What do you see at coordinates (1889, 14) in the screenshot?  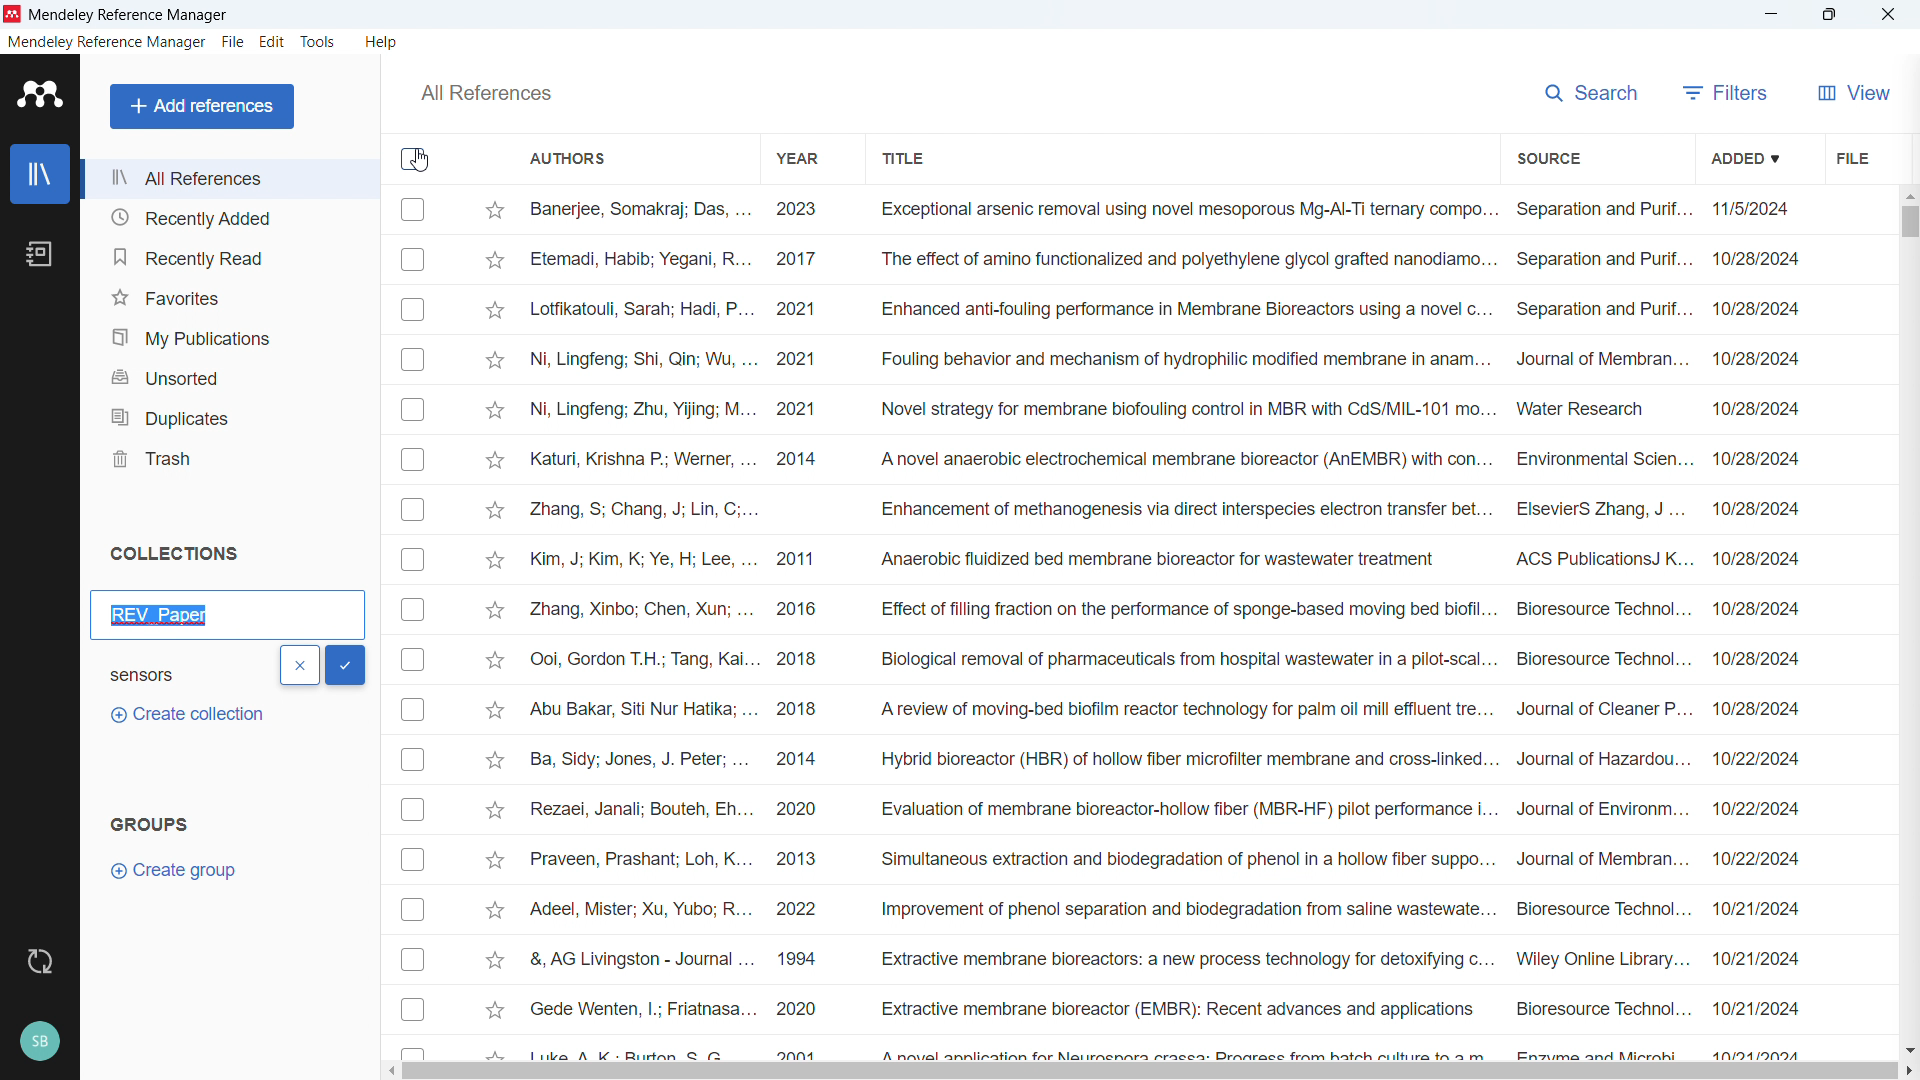 I see `Close ` at bounding box center [1889, 14].